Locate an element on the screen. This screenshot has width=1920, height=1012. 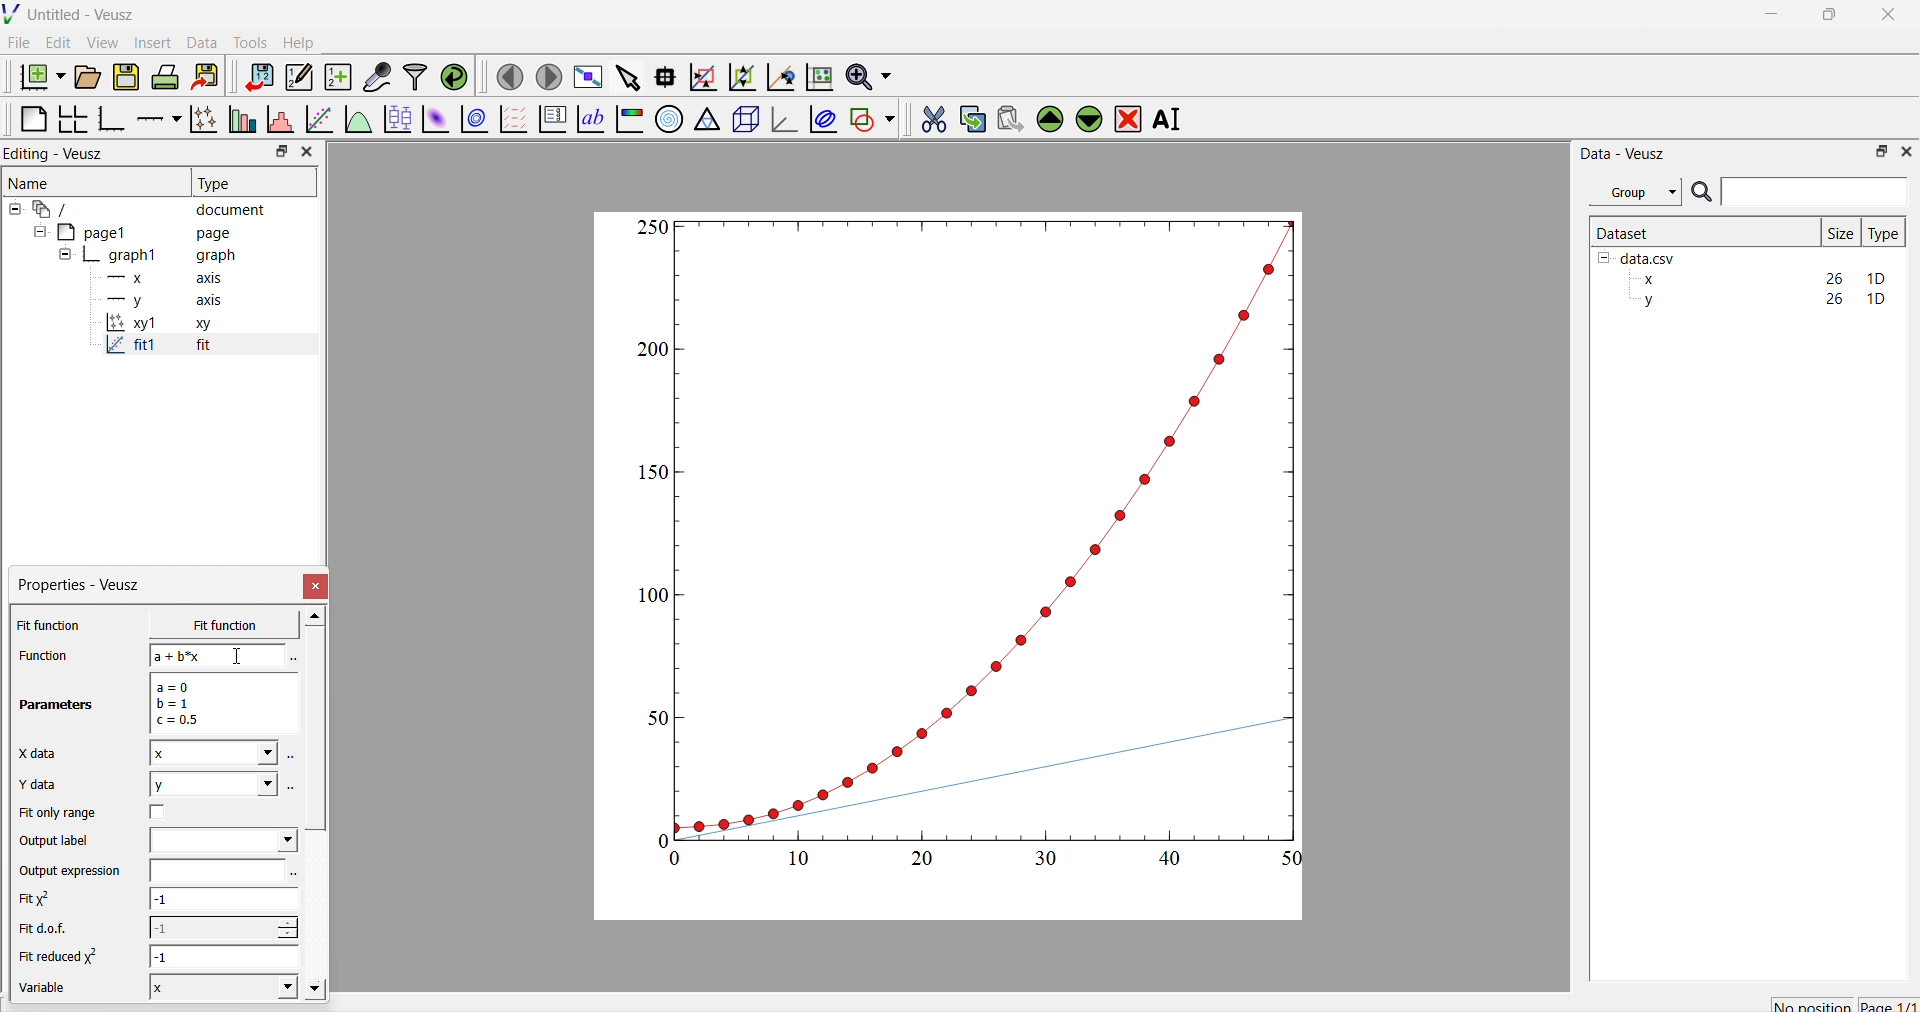
Print the document is located at coordinates (165, 75).